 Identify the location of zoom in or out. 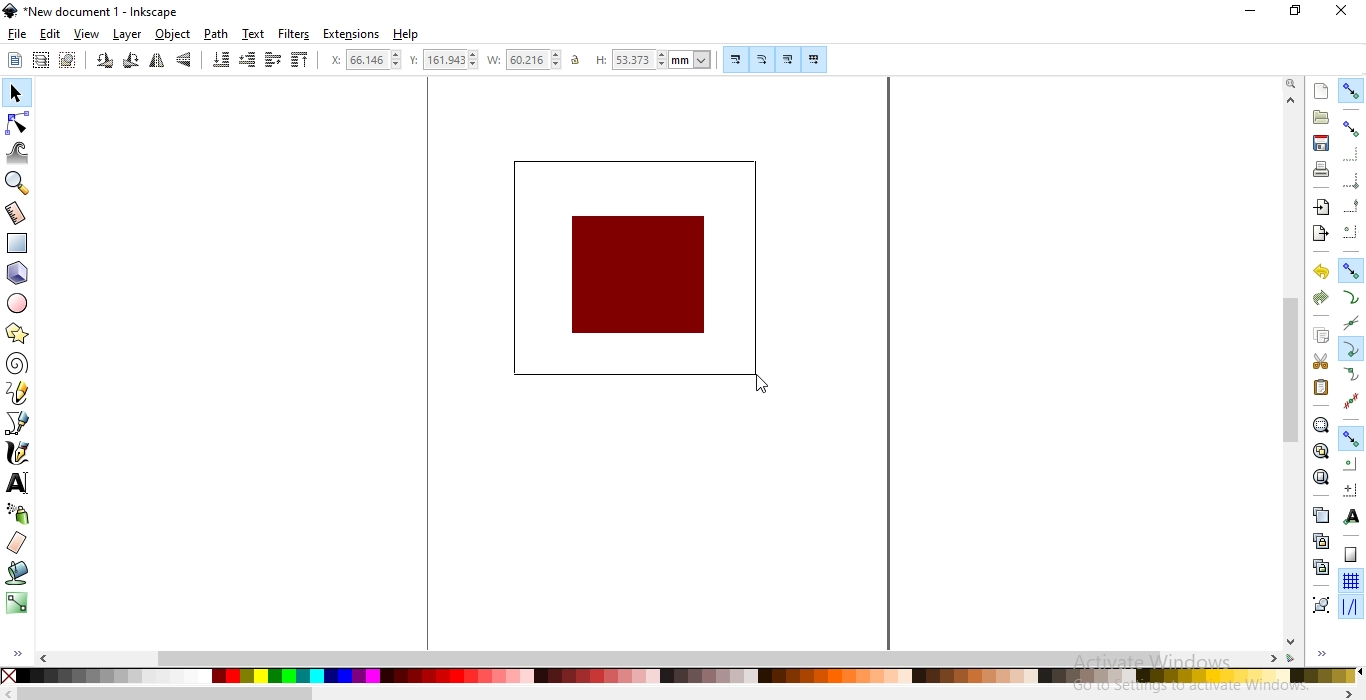
(20, 182).